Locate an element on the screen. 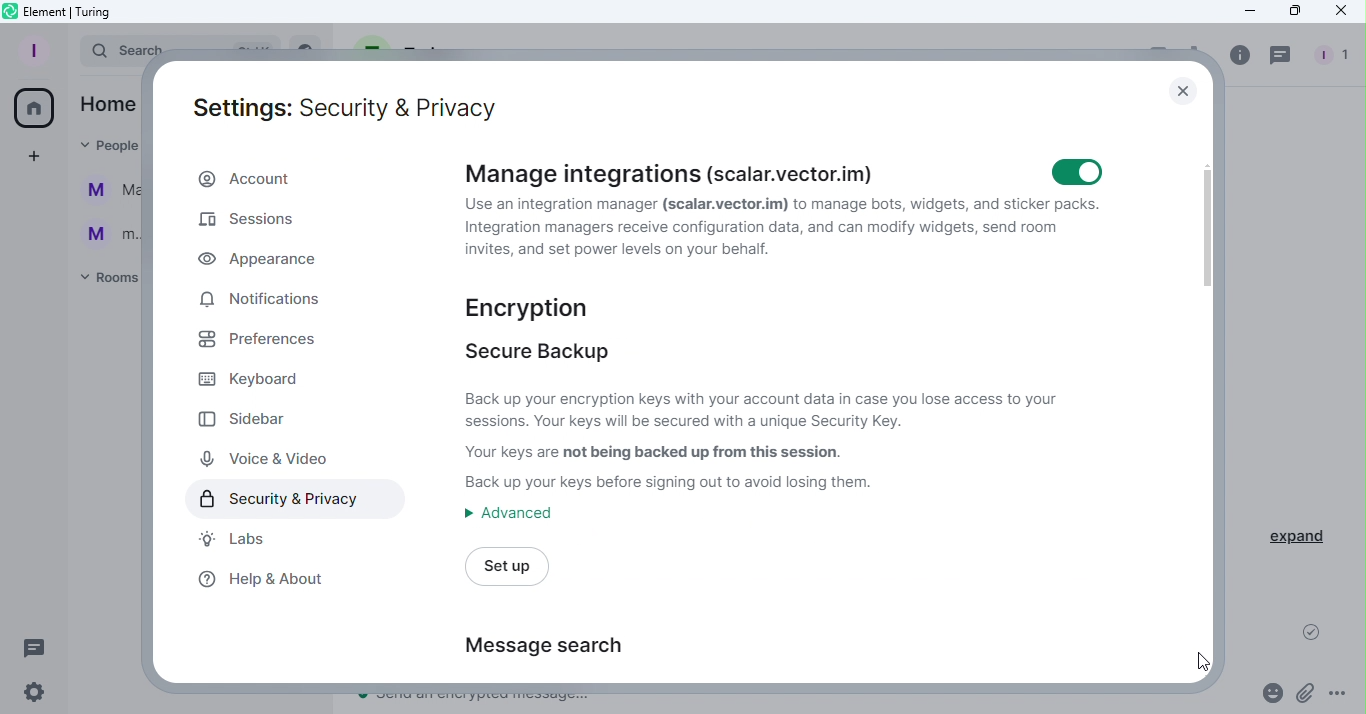 Image resolution: width=1366 pixels, height=714 pixels. Home is located at coordinates (107, 103).